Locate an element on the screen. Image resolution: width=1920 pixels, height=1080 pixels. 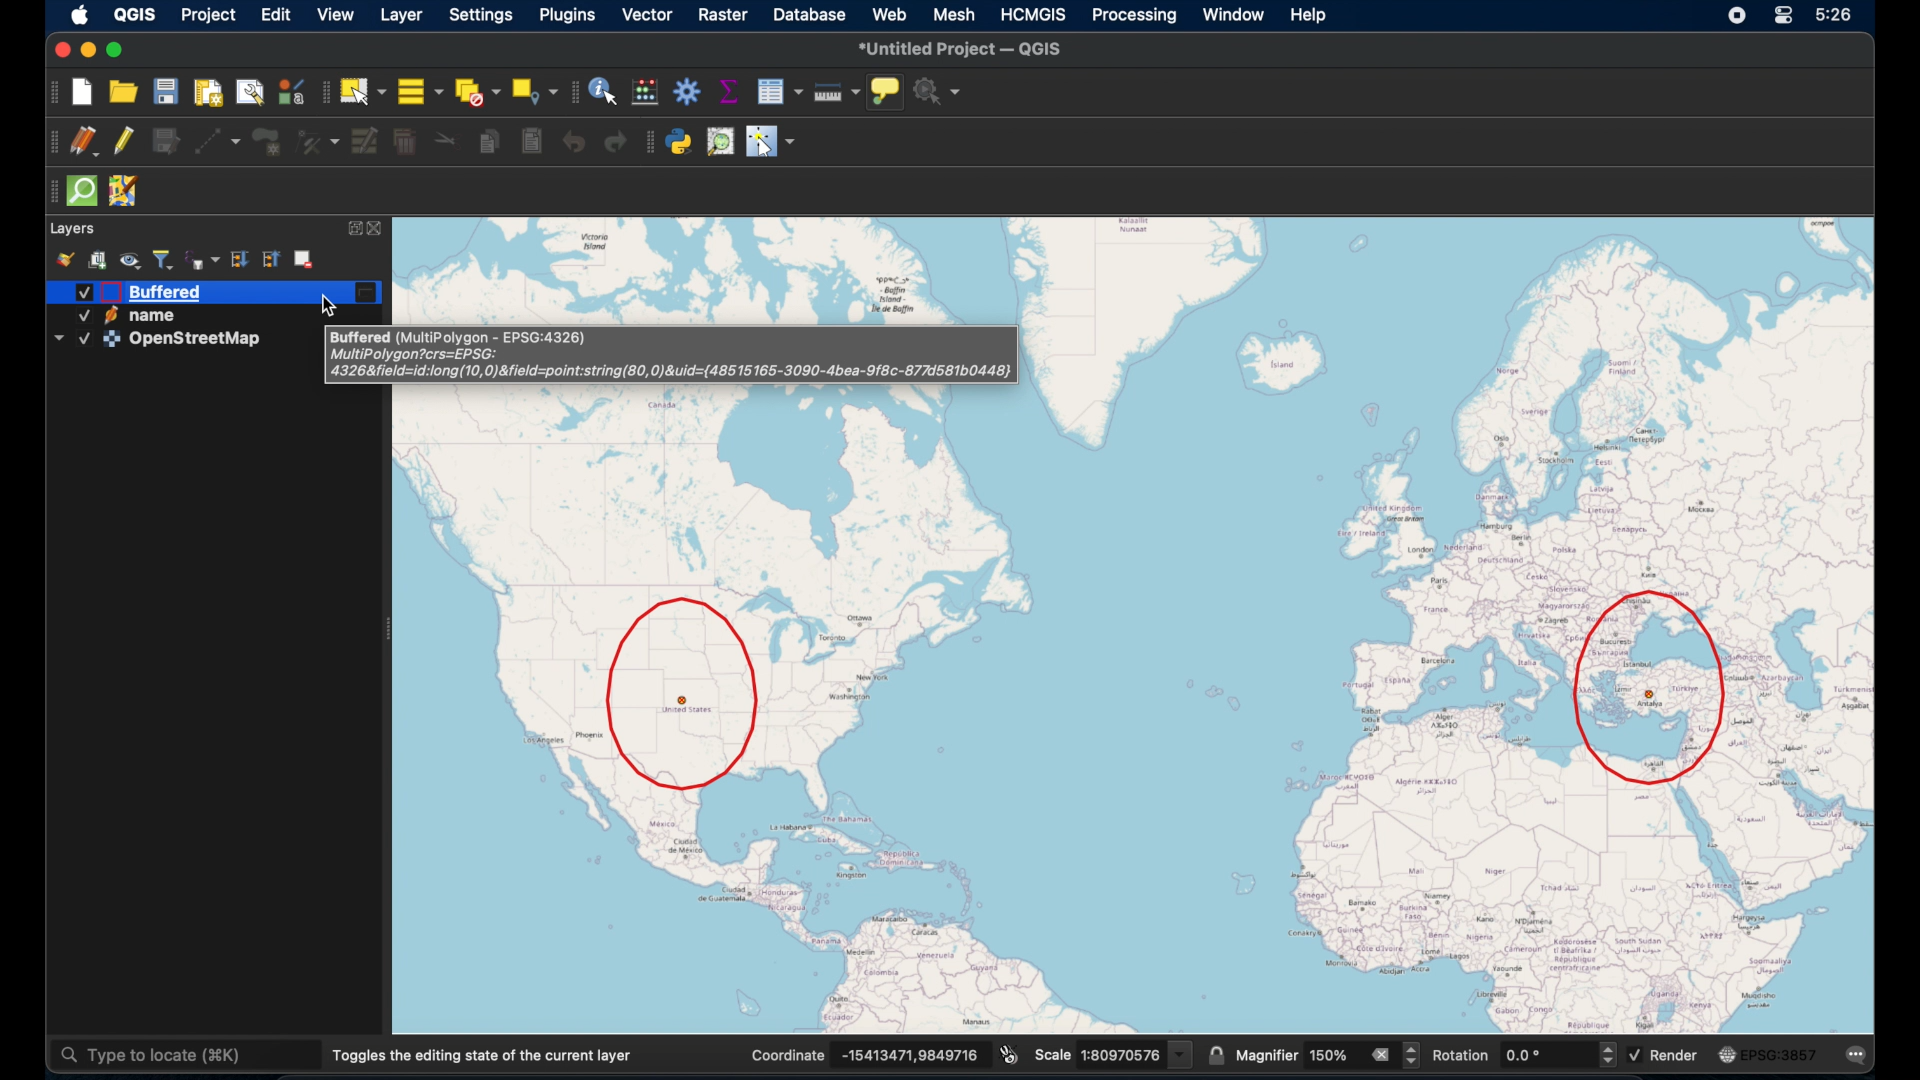
render is located at coordinates (1675, 1053).